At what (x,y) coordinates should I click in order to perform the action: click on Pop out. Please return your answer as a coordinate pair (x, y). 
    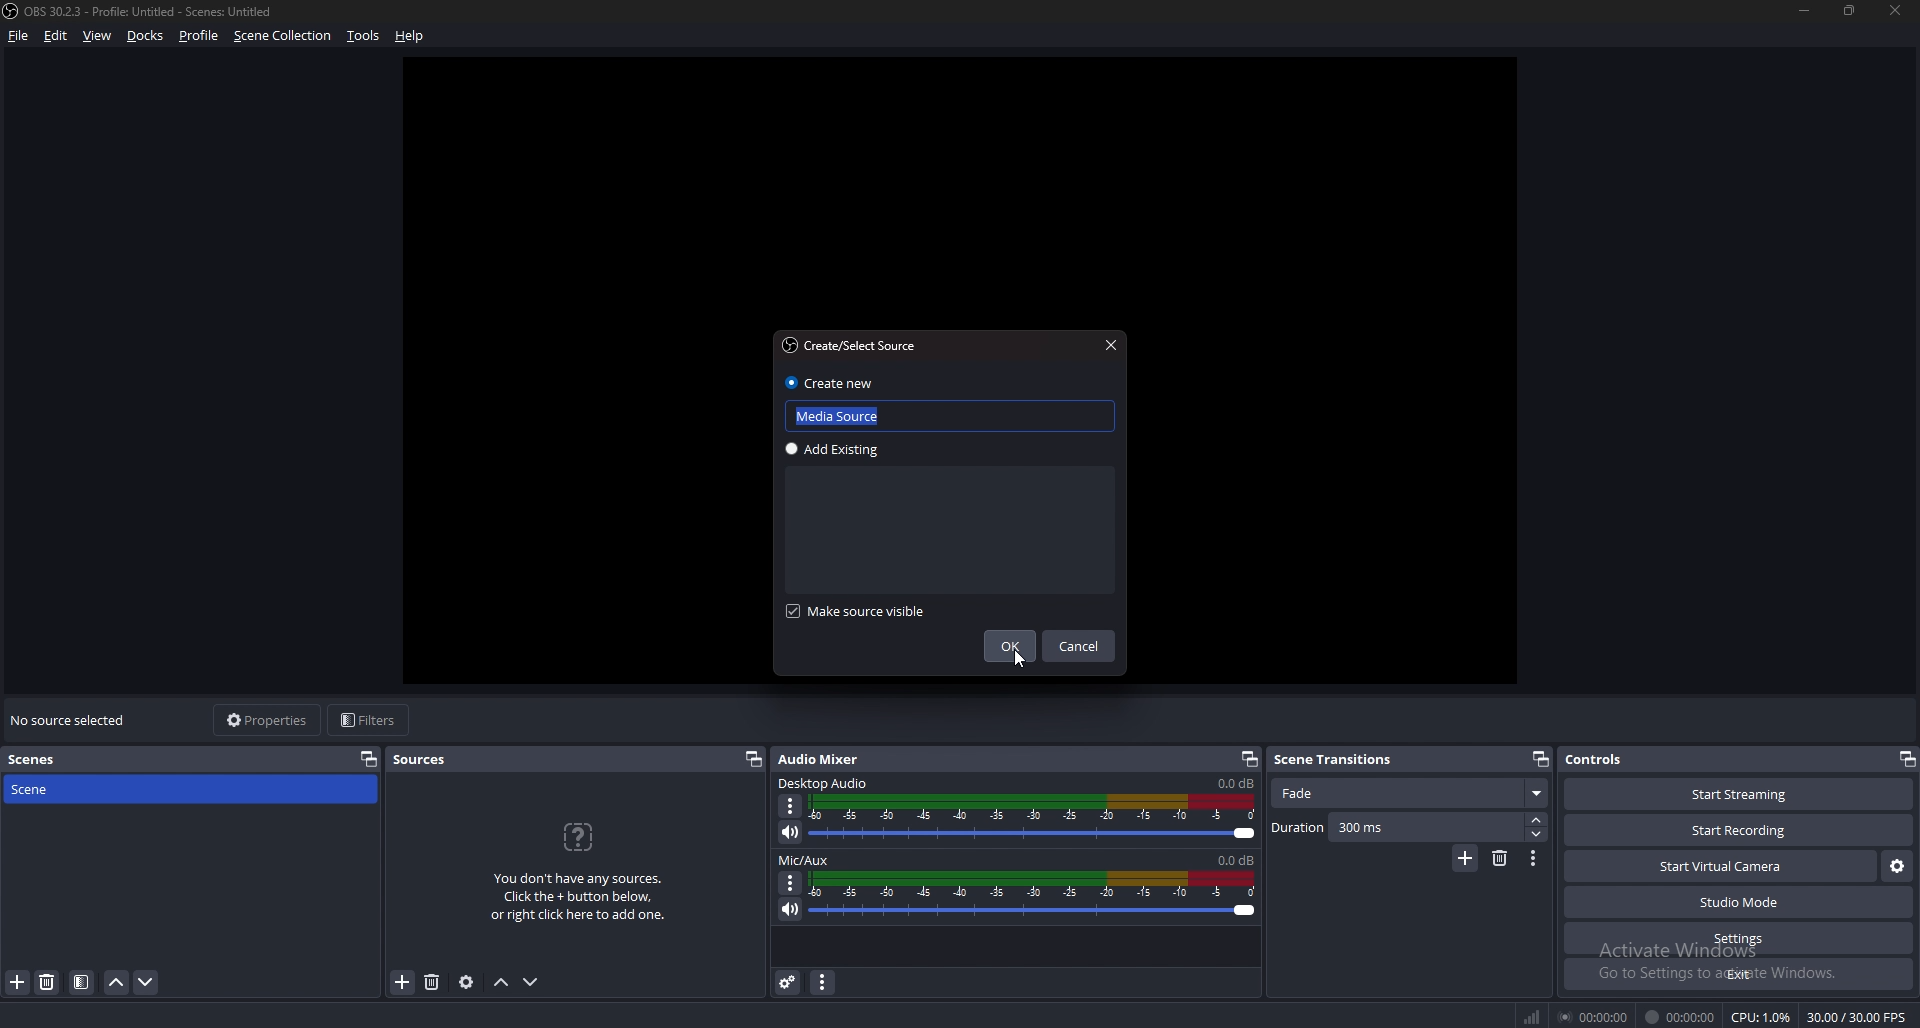
    Looking at the image, I should click on (1541, 760).